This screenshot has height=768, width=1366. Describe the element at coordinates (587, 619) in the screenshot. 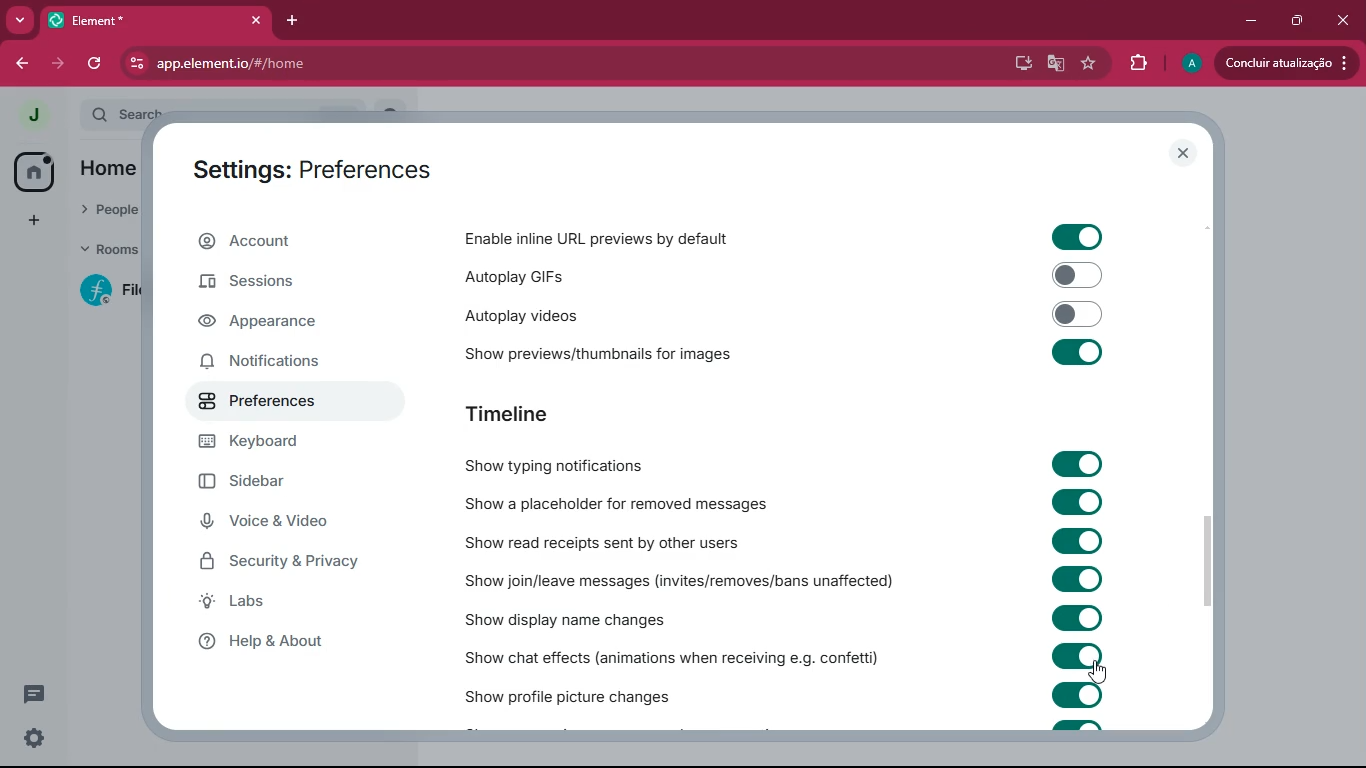

I see `show display name changes` at that location.